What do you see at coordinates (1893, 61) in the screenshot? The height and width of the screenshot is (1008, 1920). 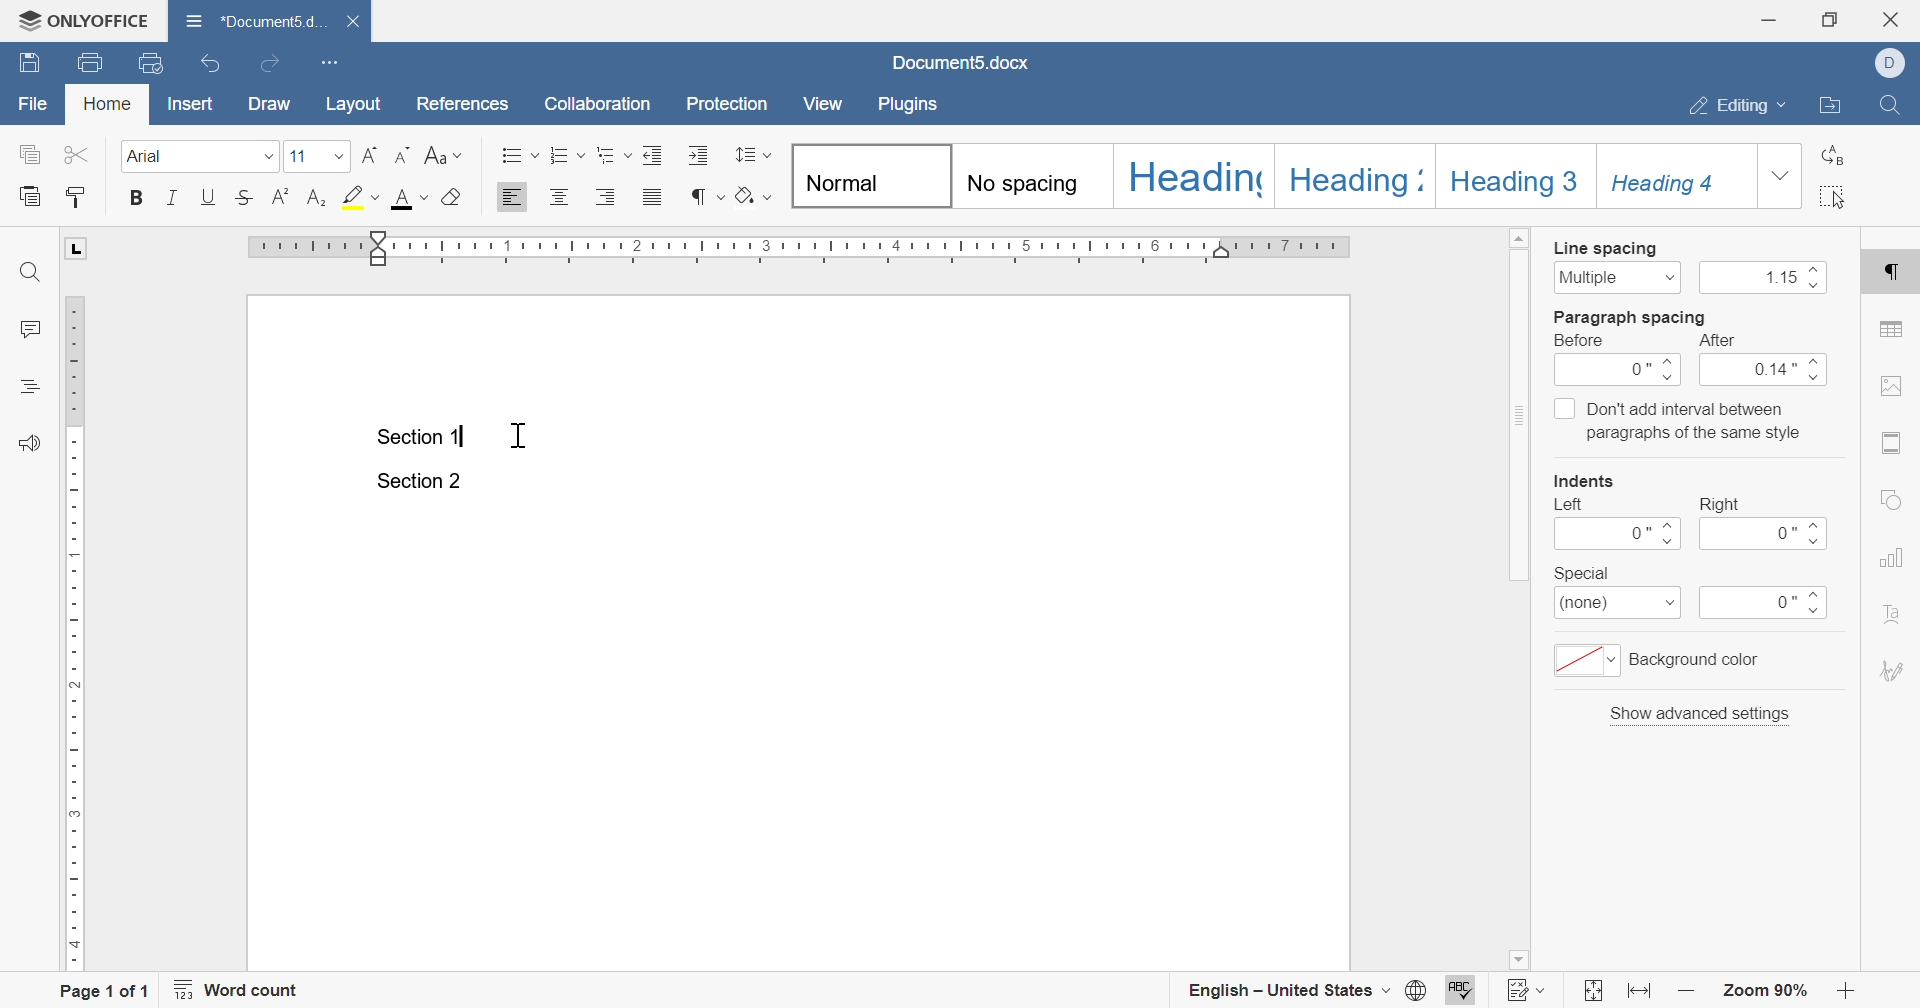 I see `Dell` at bounding box center [1893, 61].